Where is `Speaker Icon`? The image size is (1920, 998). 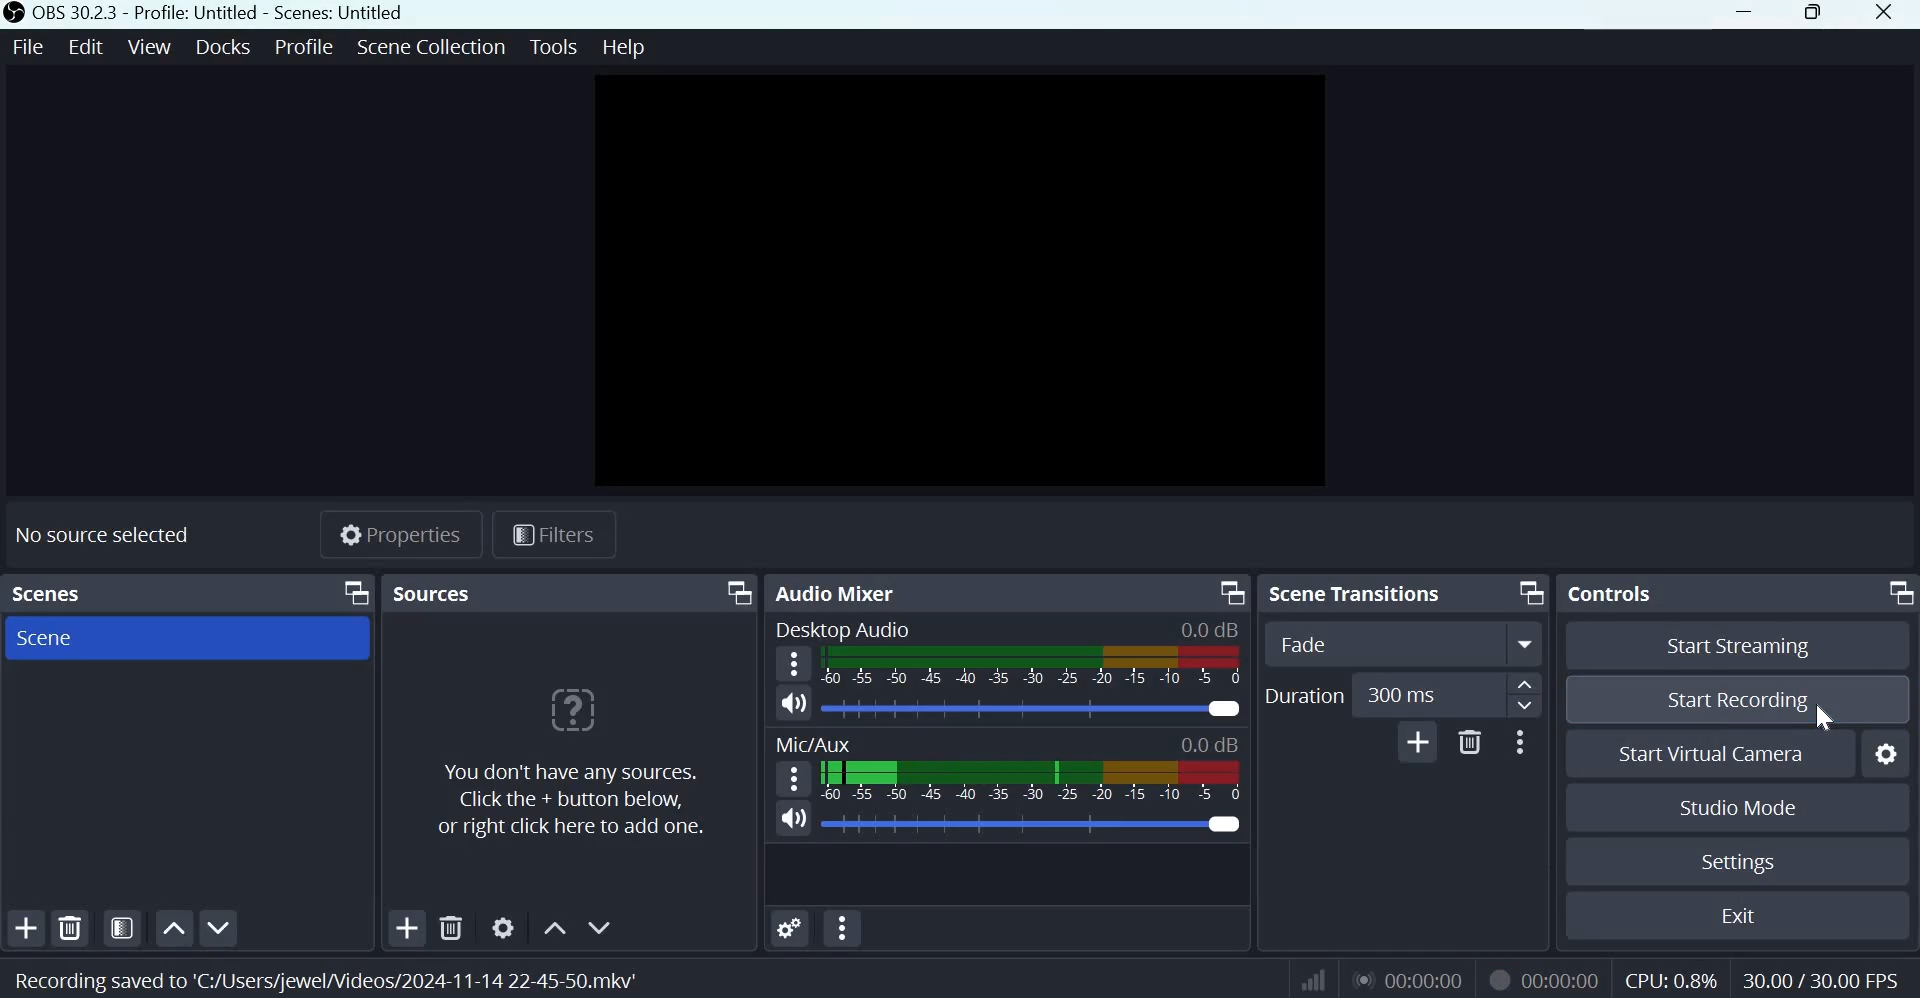
Speaker Icon is located at coordinates (795, 818).